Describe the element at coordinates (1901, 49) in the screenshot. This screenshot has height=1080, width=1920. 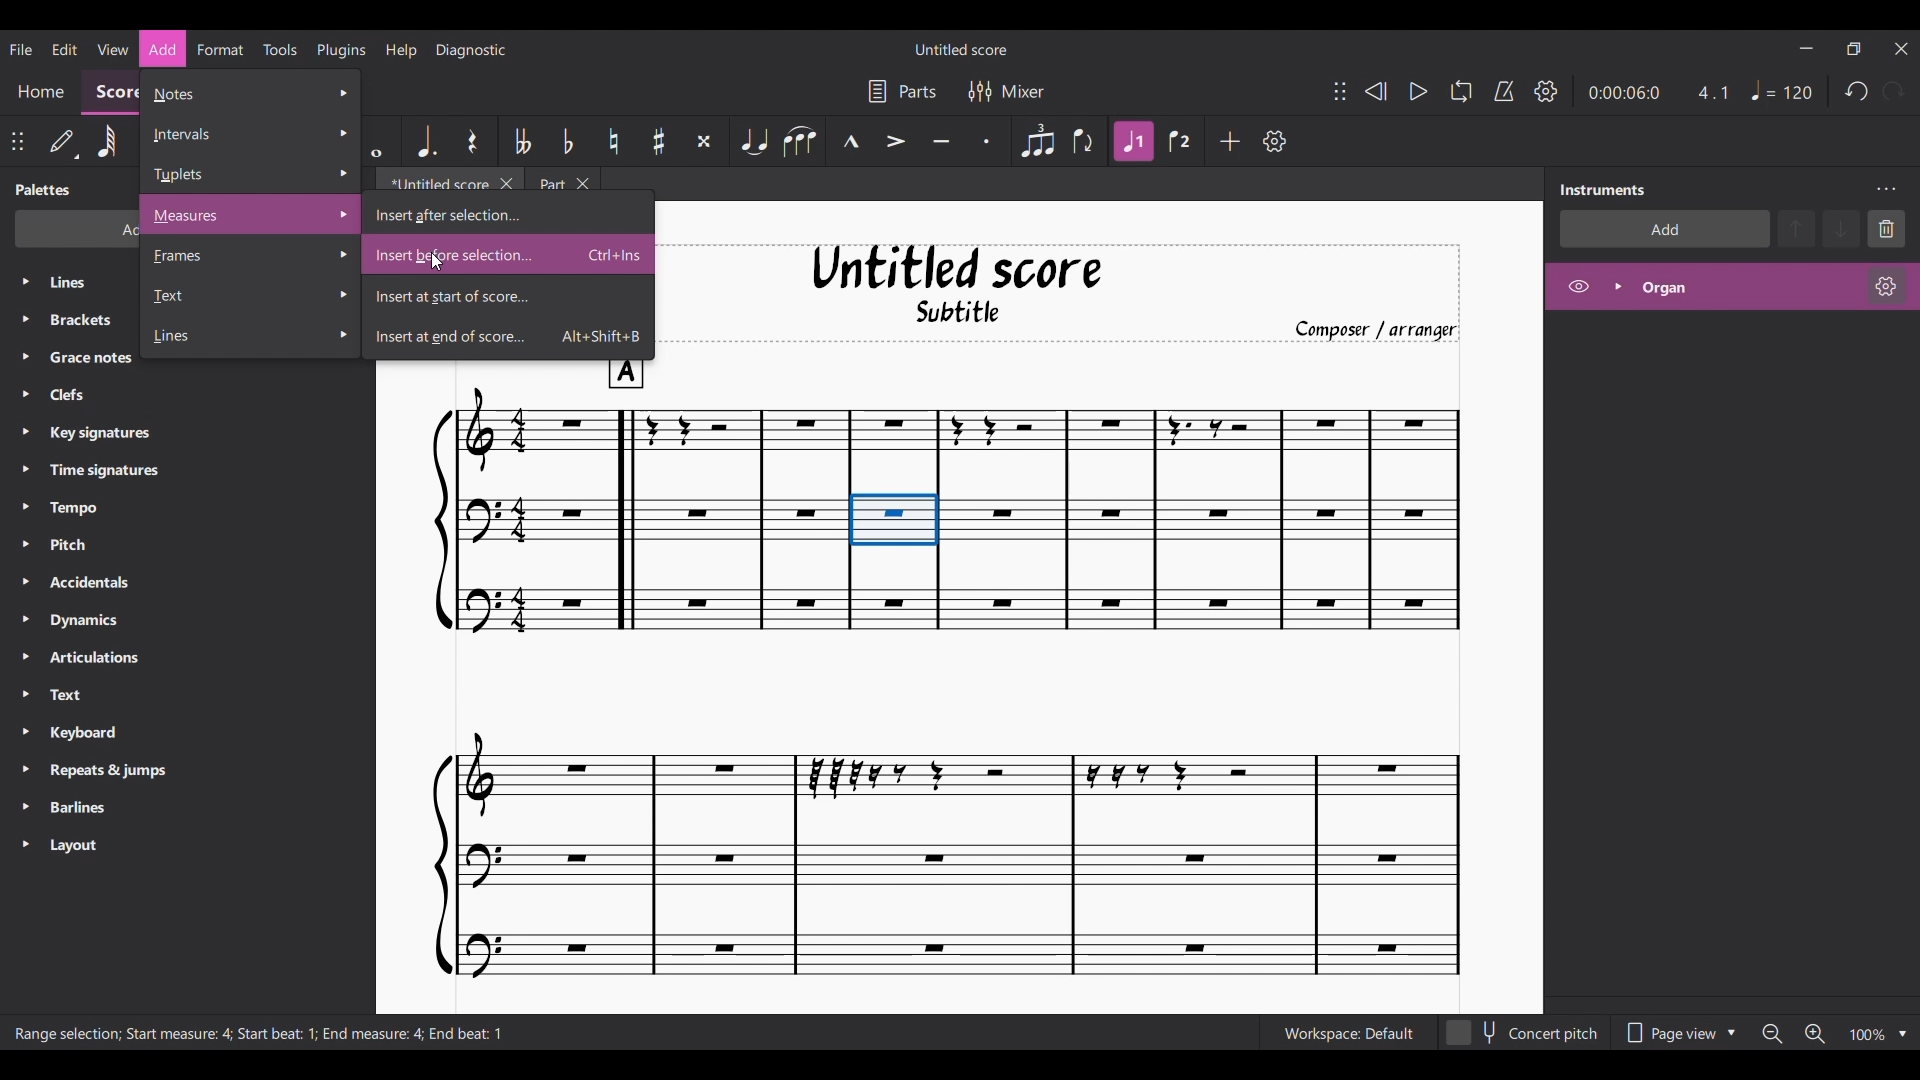
I see `Close interface` at that location.